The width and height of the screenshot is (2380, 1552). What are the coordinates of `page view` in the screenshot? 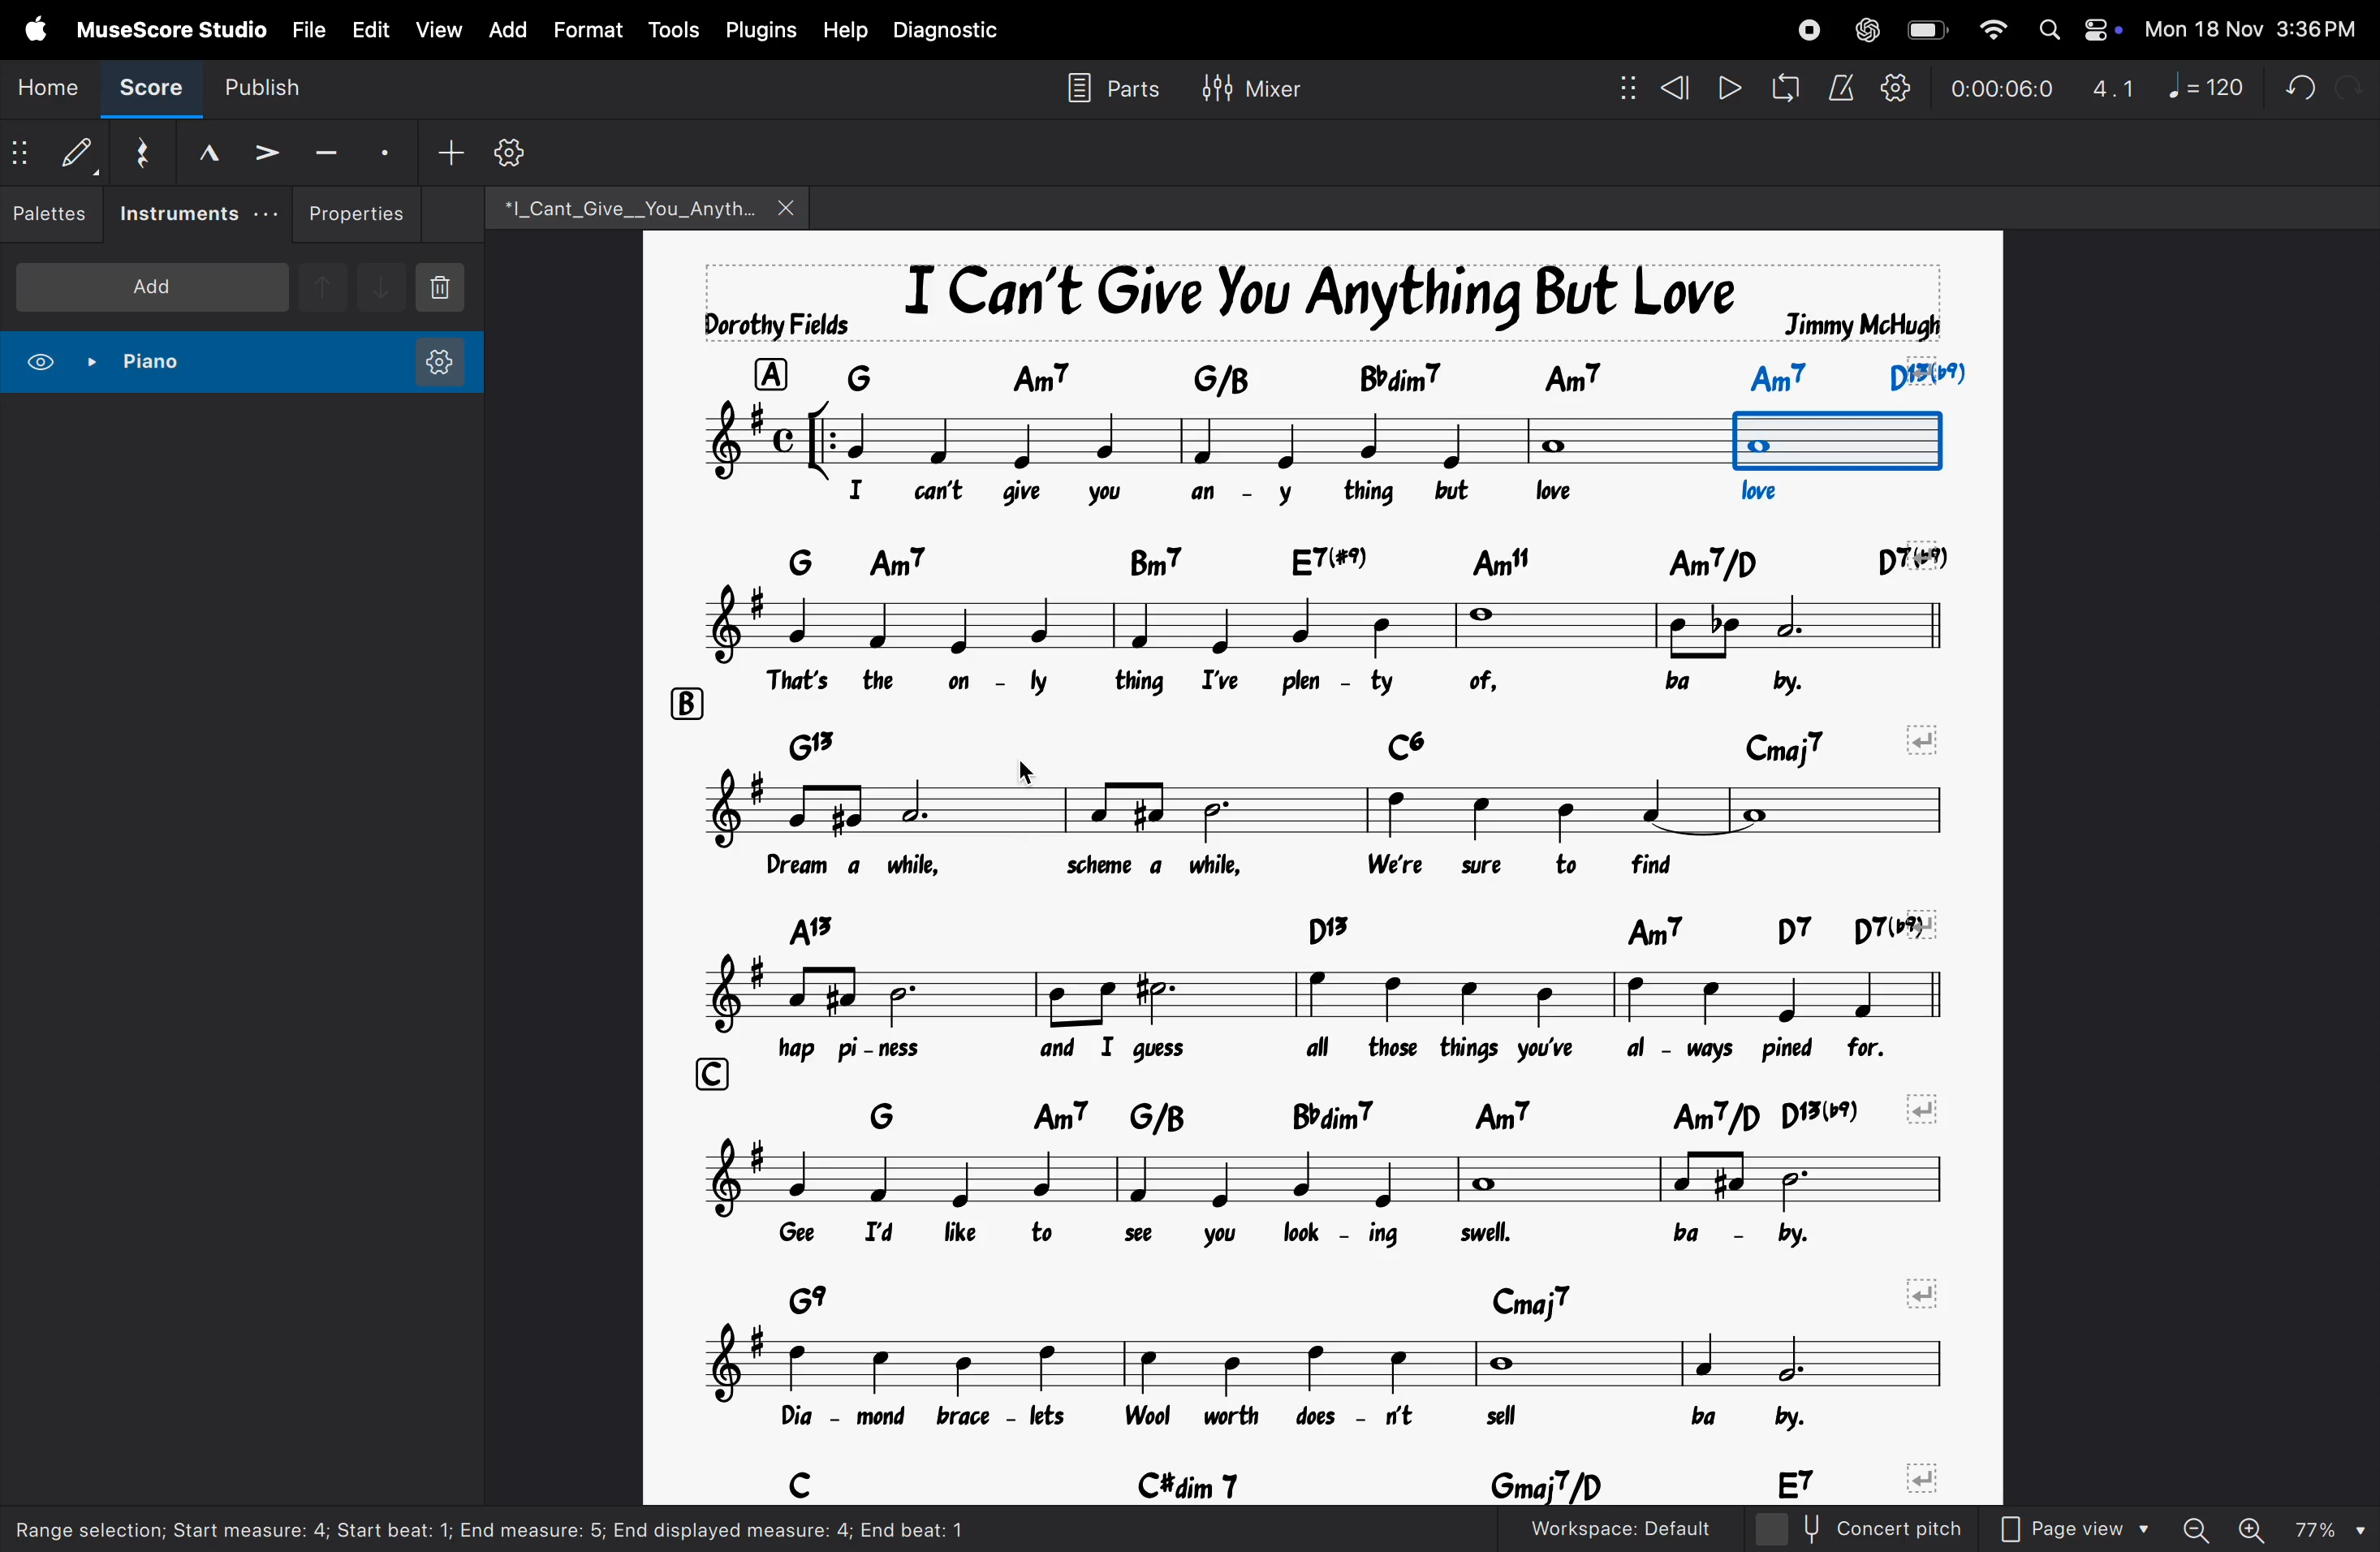 It's located at (2073, 1528).